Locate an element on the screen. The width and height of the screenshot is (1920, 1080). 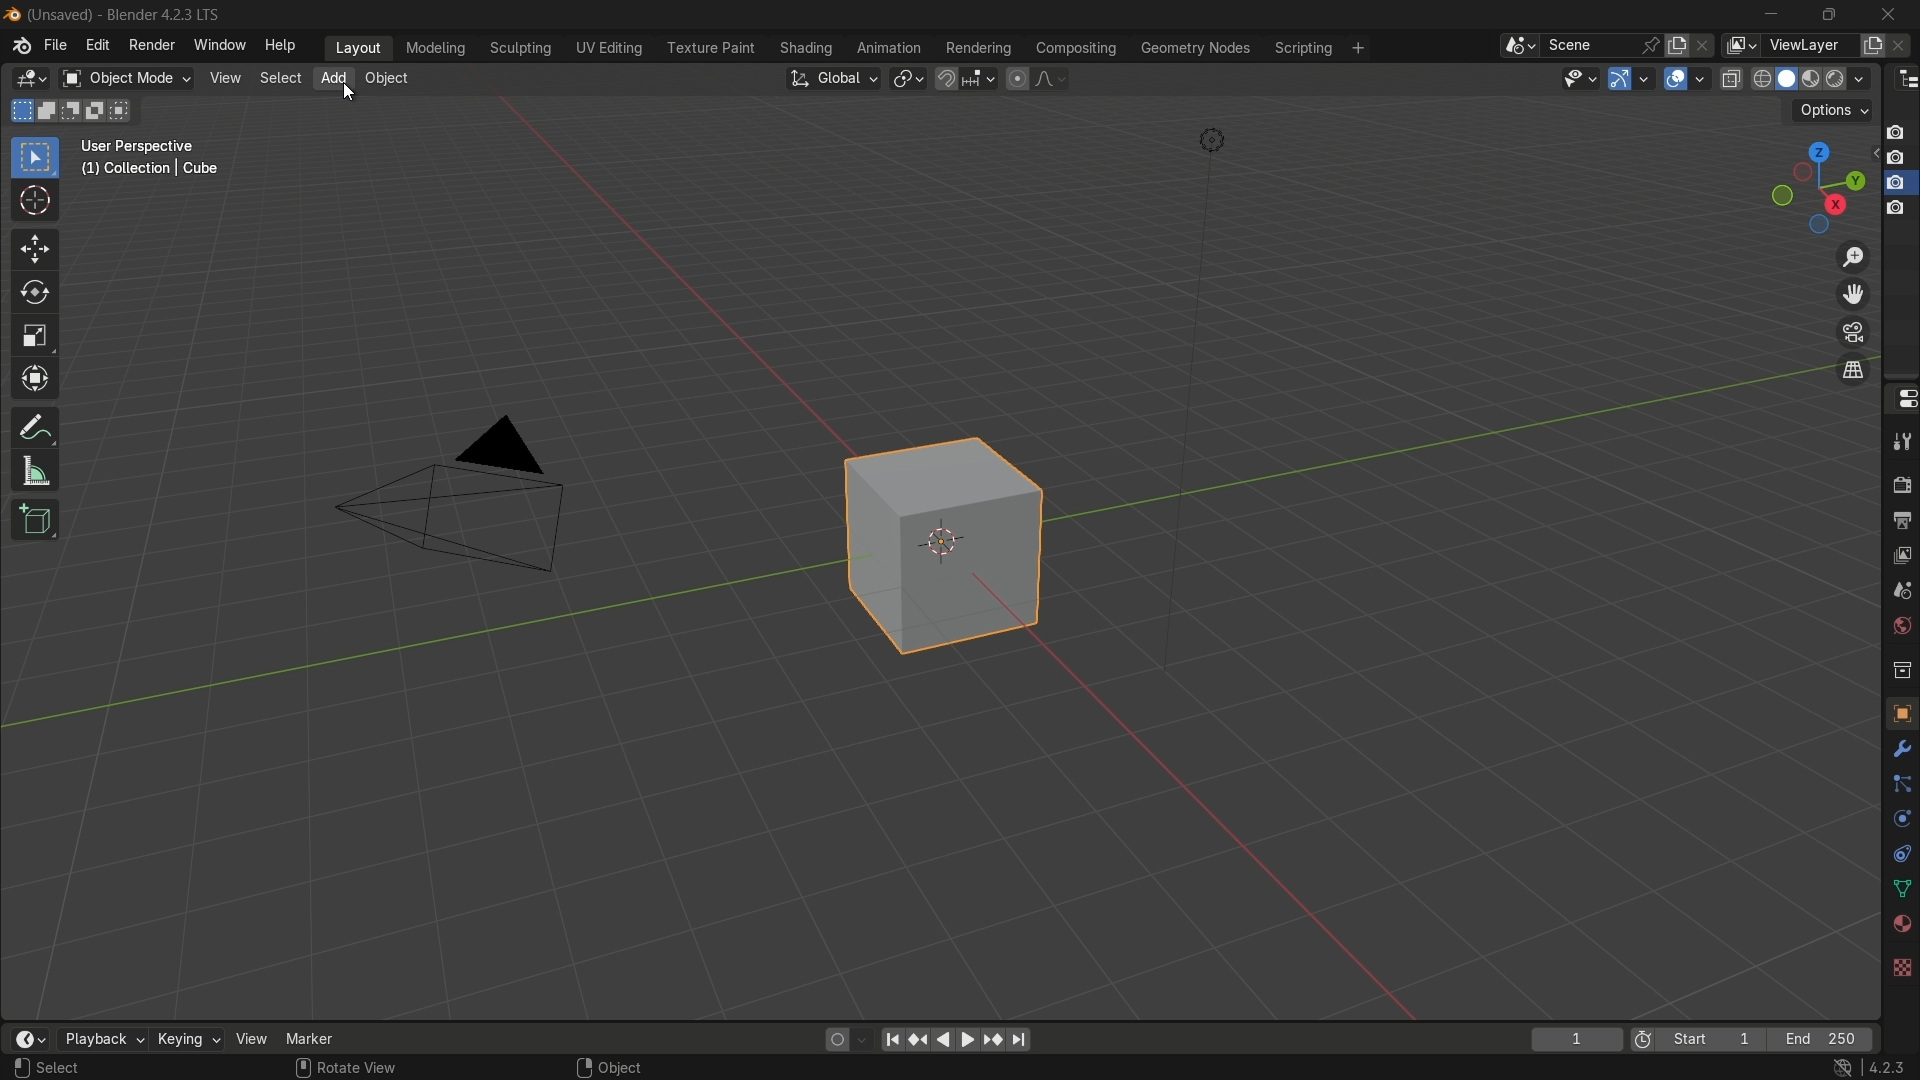
playback is located at coordinates (102, 1039).